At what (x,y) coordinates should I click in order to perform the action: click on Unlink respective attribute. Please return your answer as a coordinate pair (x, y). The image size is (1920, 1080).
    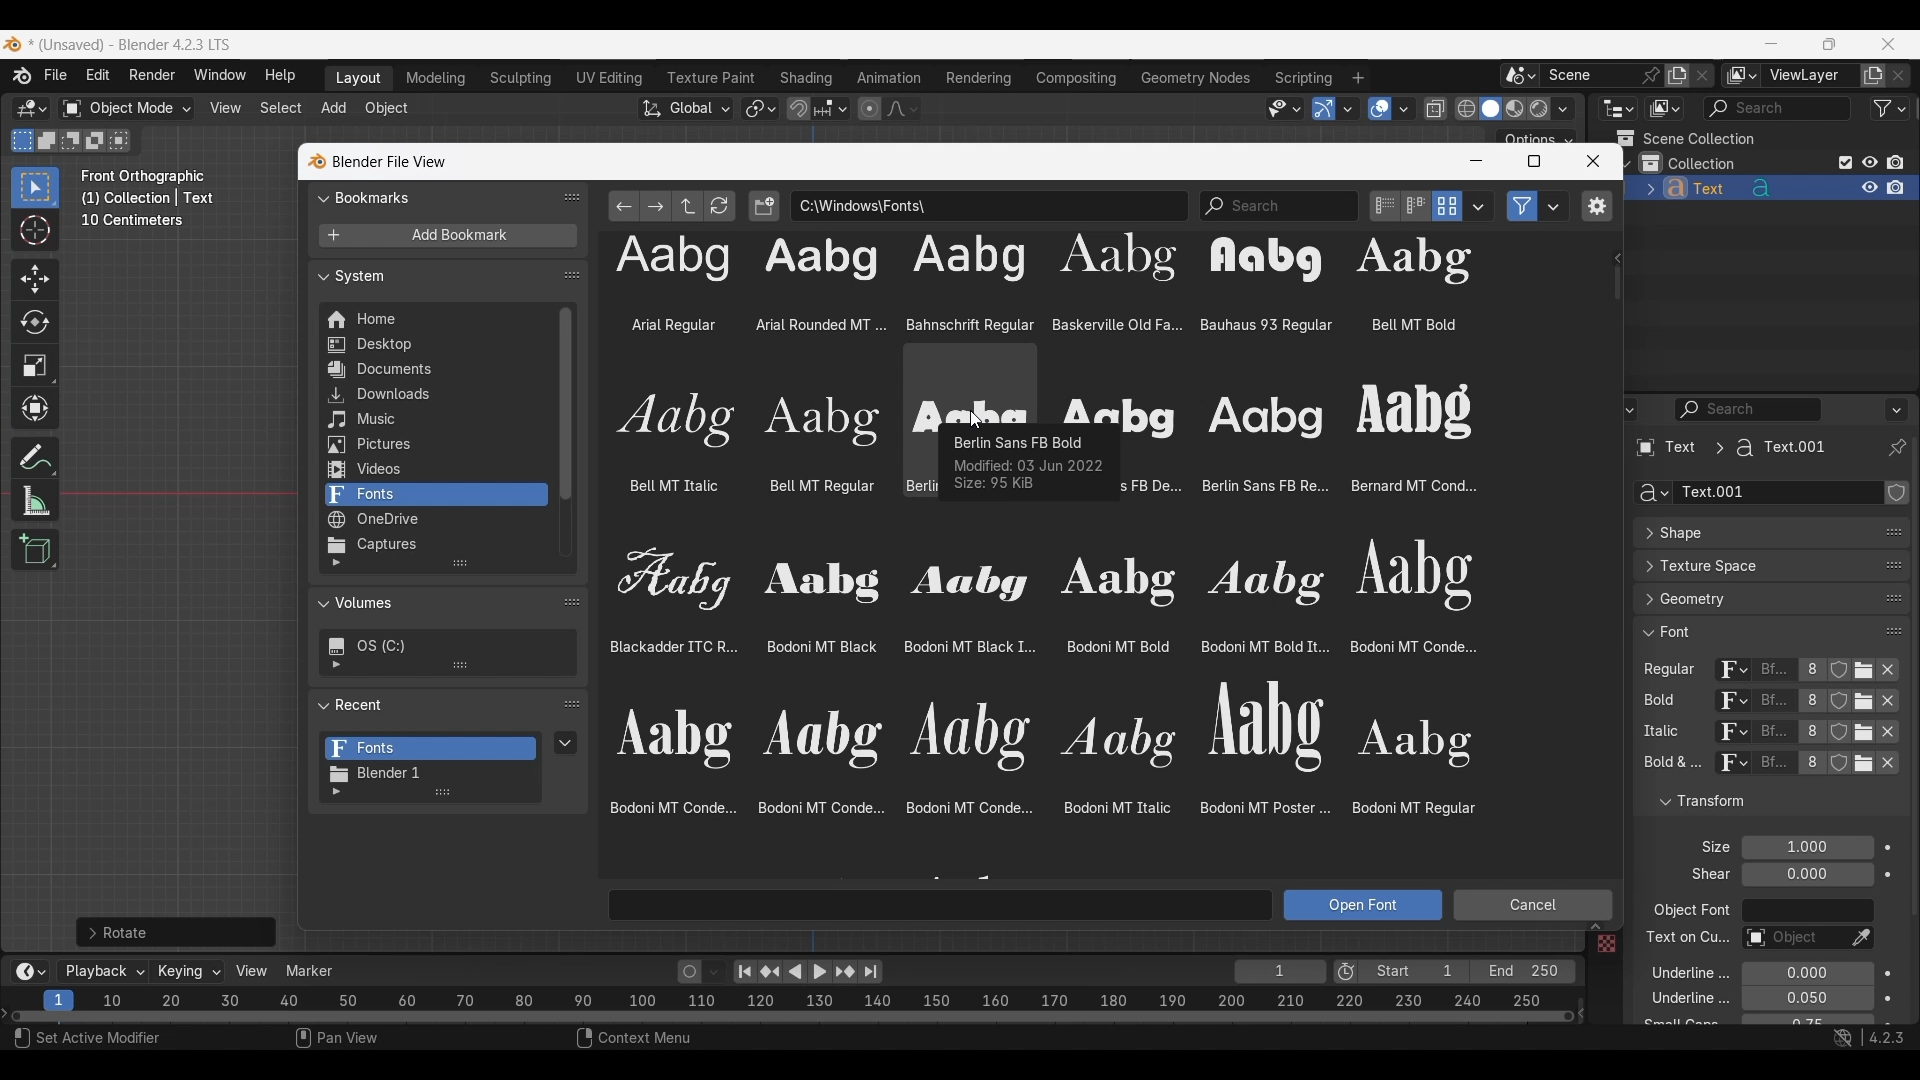
    Looking at the image, I should click on (1894, 672).